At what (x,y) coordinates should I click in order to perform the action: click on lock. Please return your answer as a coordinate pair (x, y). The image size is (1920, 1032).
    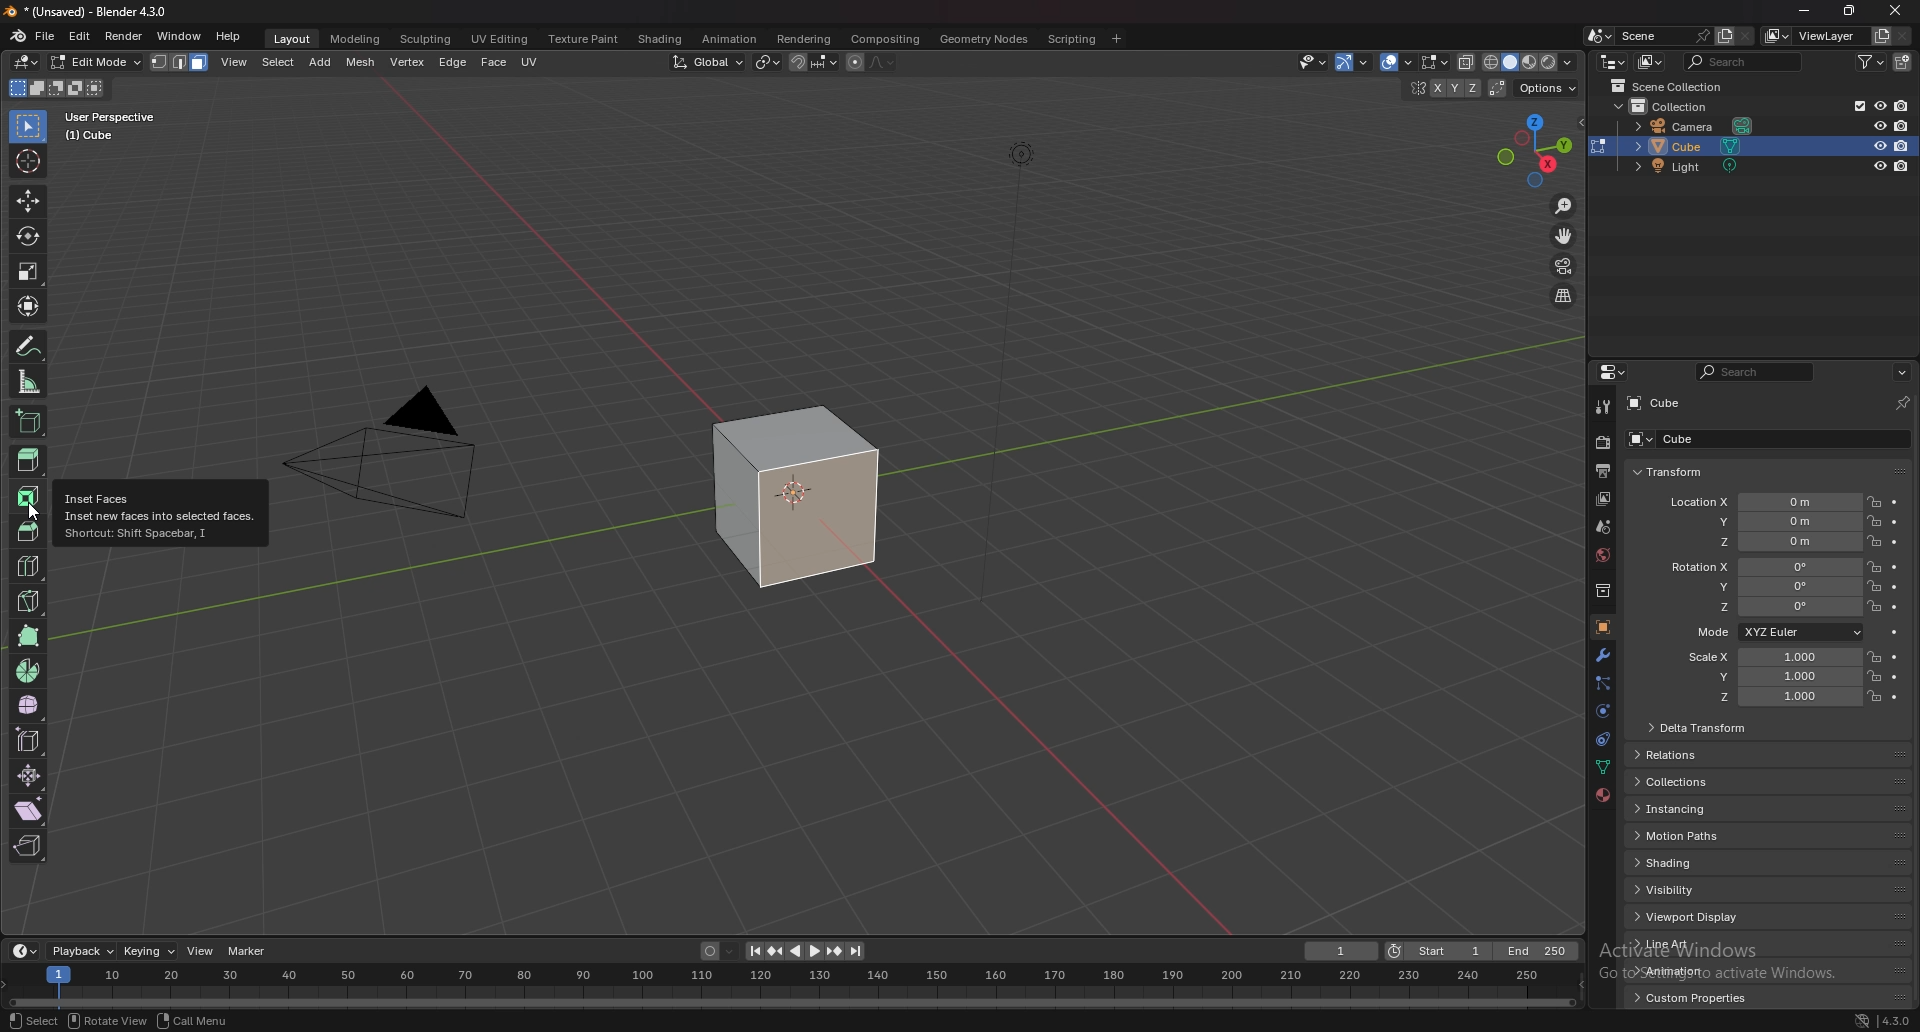
    Looking at the image, I should click on (1874, 586).